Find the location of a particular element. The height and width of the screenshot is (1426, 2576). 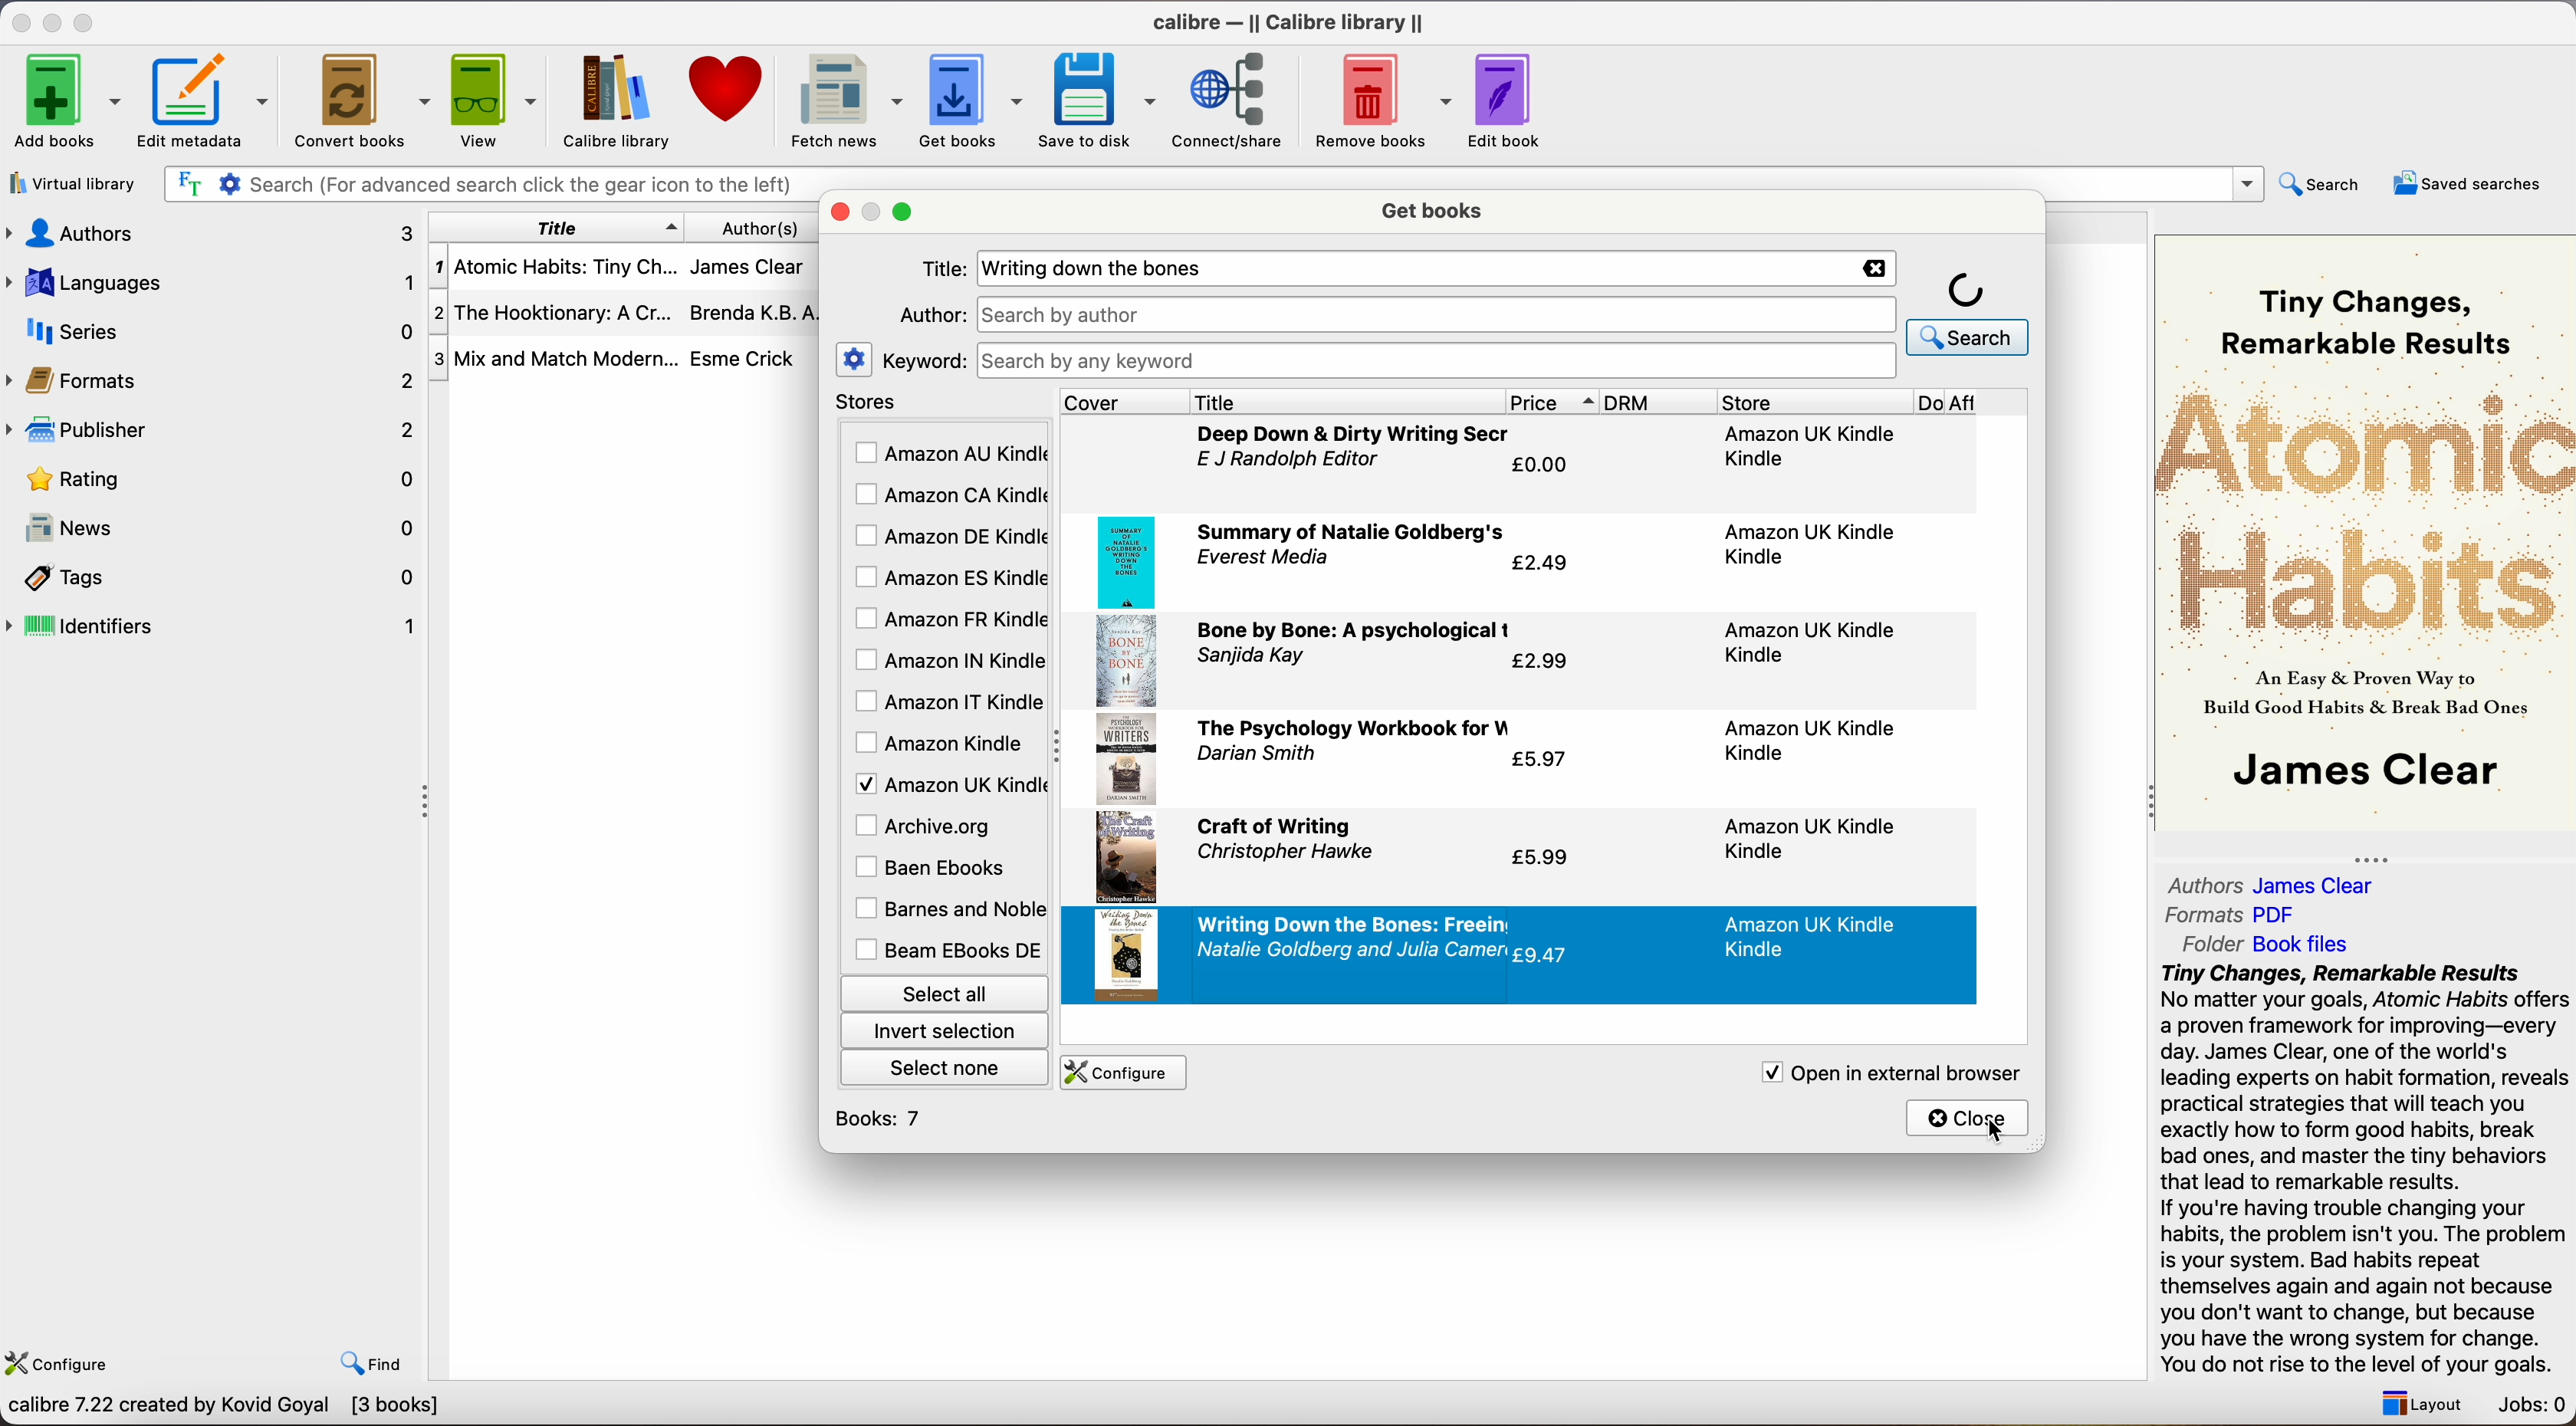

Writing down the bones: Freein is located at coordinates (1354, 924).